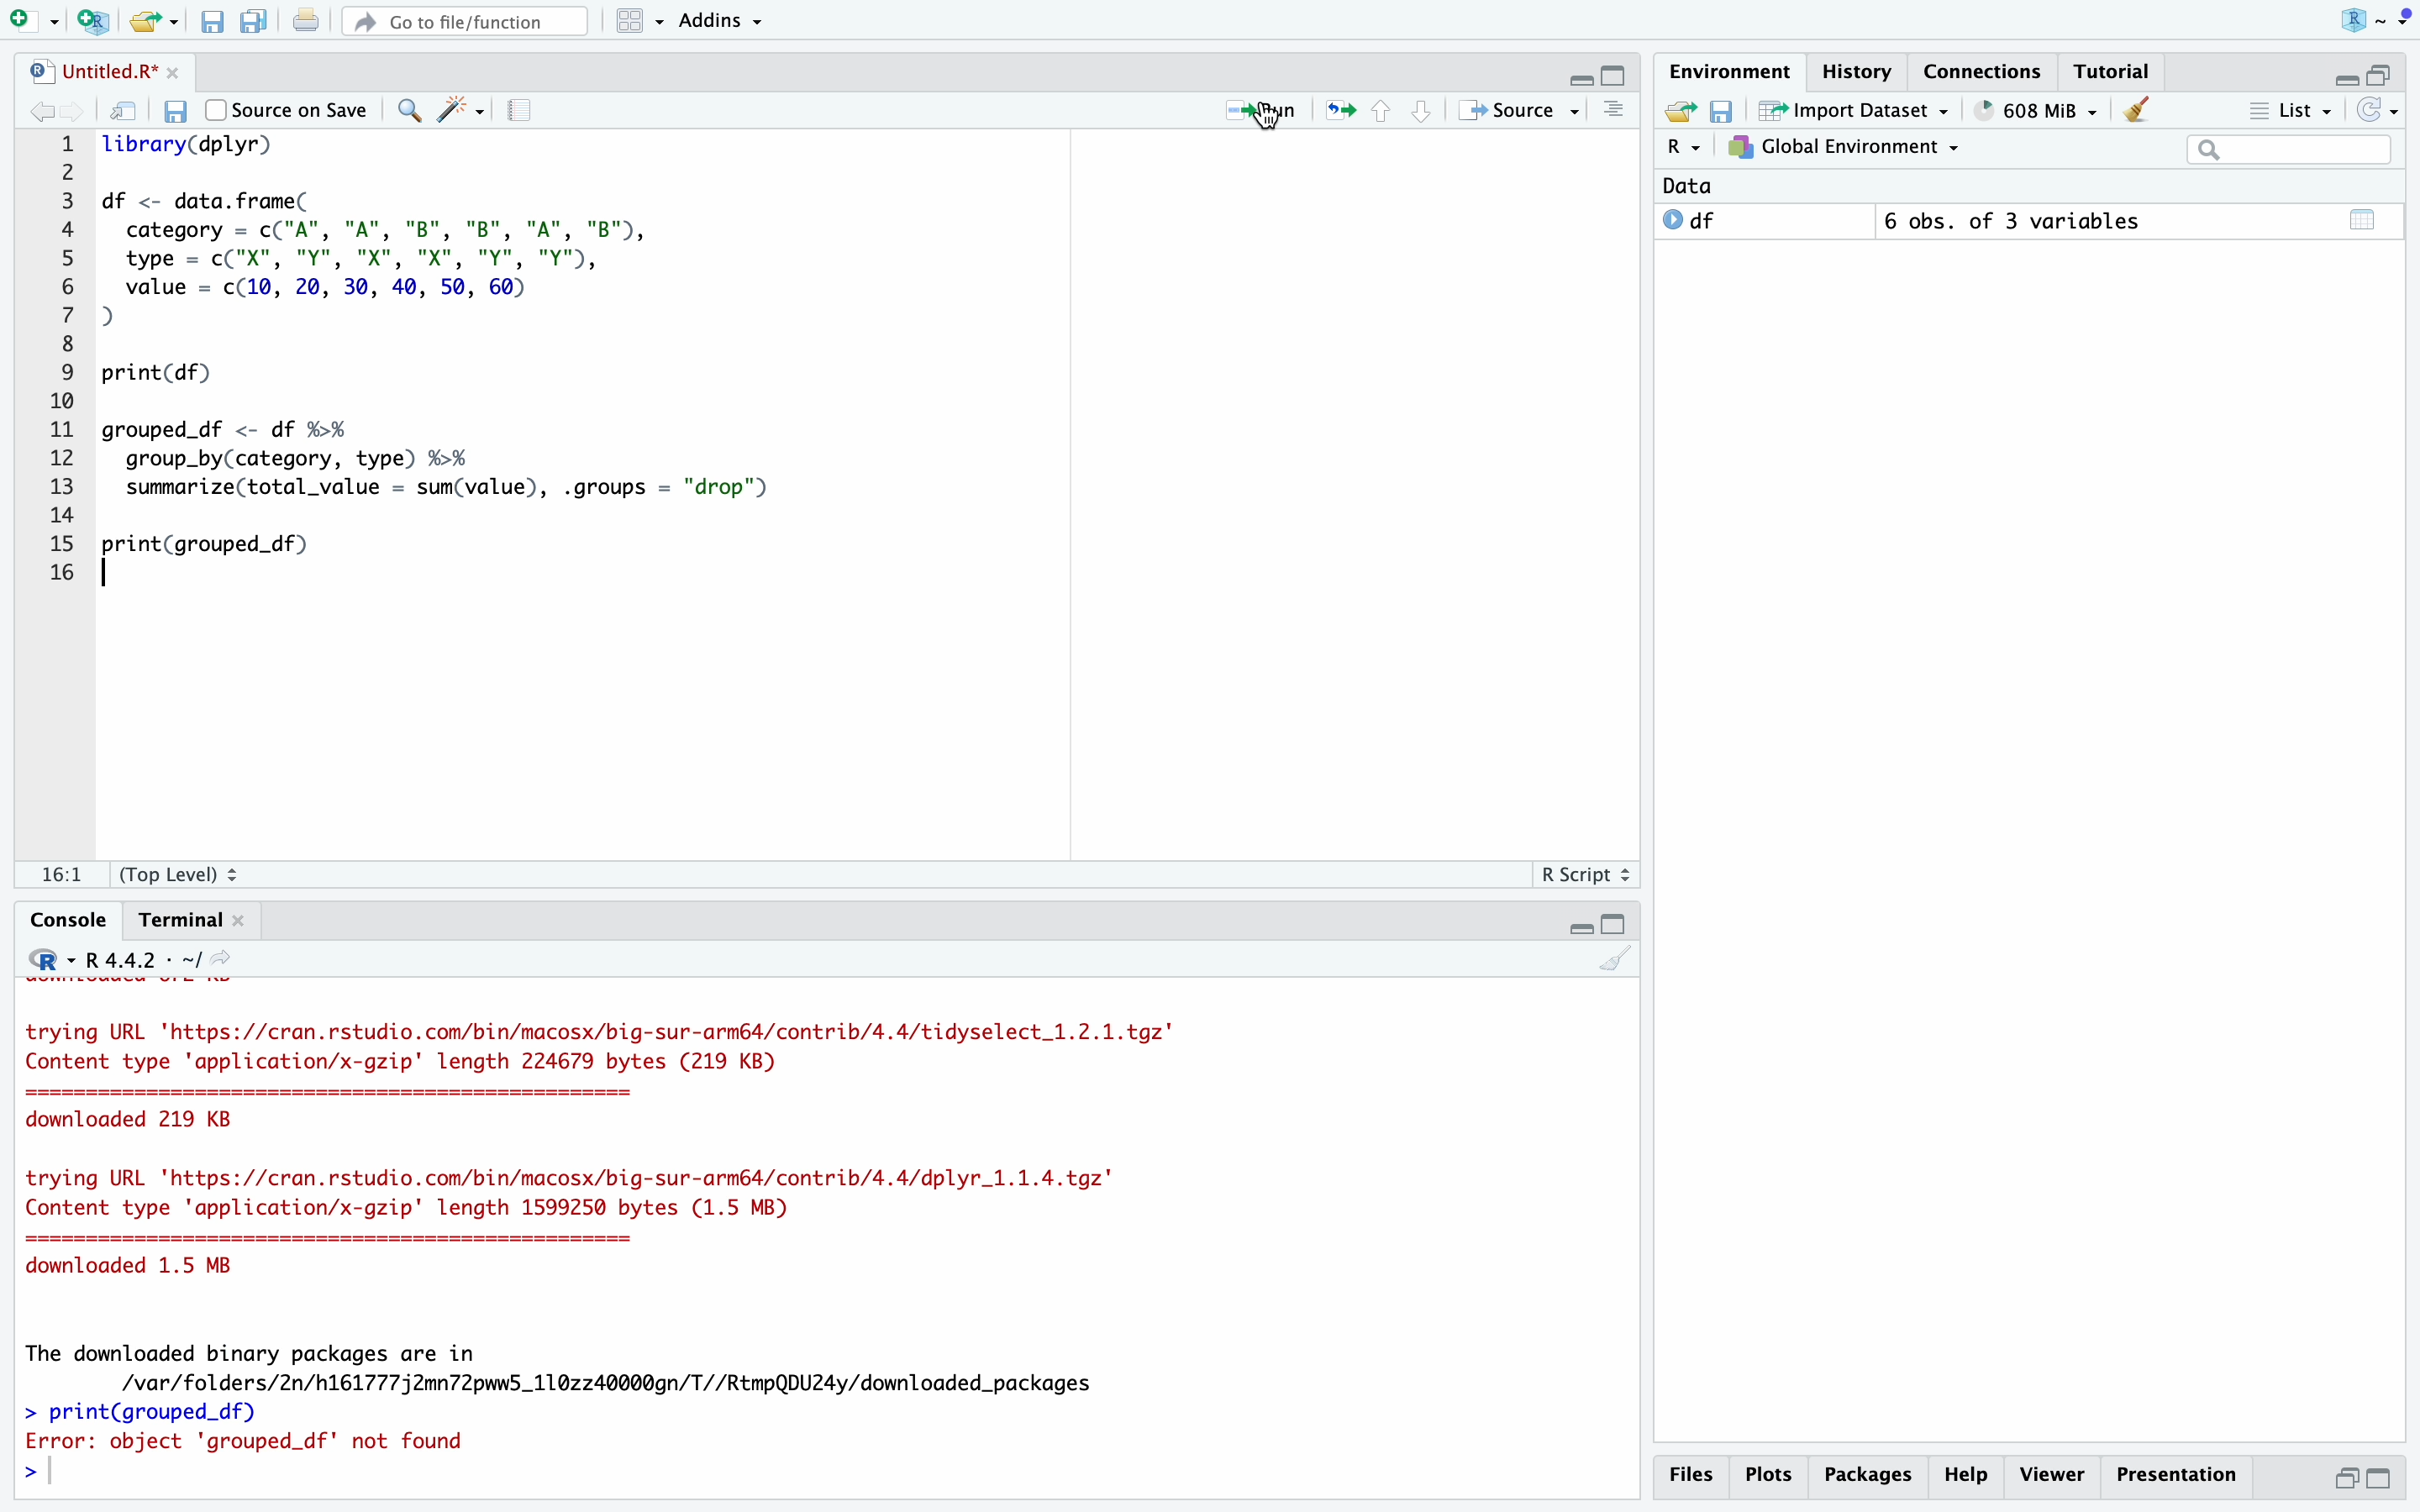  Describe the element at coordinates (2377, 109) in the screenshot. I see `Refresh list` at that location.